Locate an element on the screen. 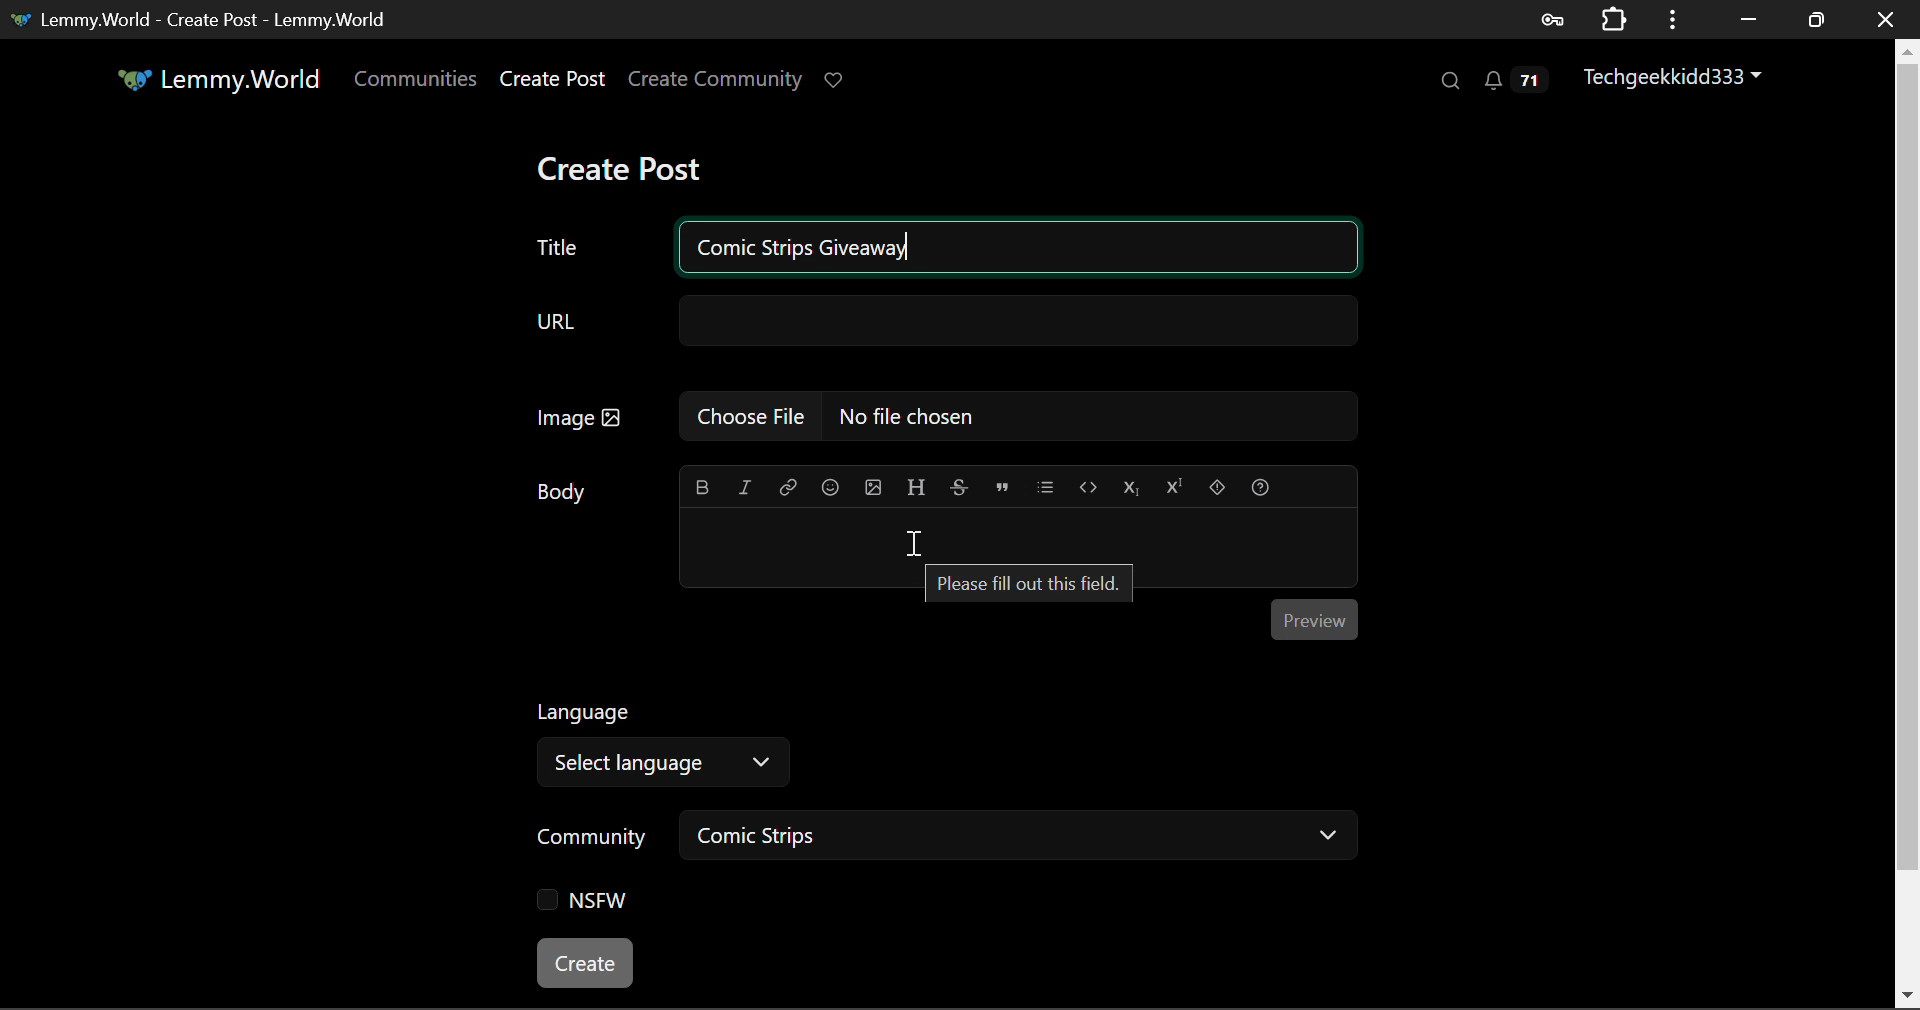 The image size is (1920, 1010). Search is located at coordinates (1450, 82).